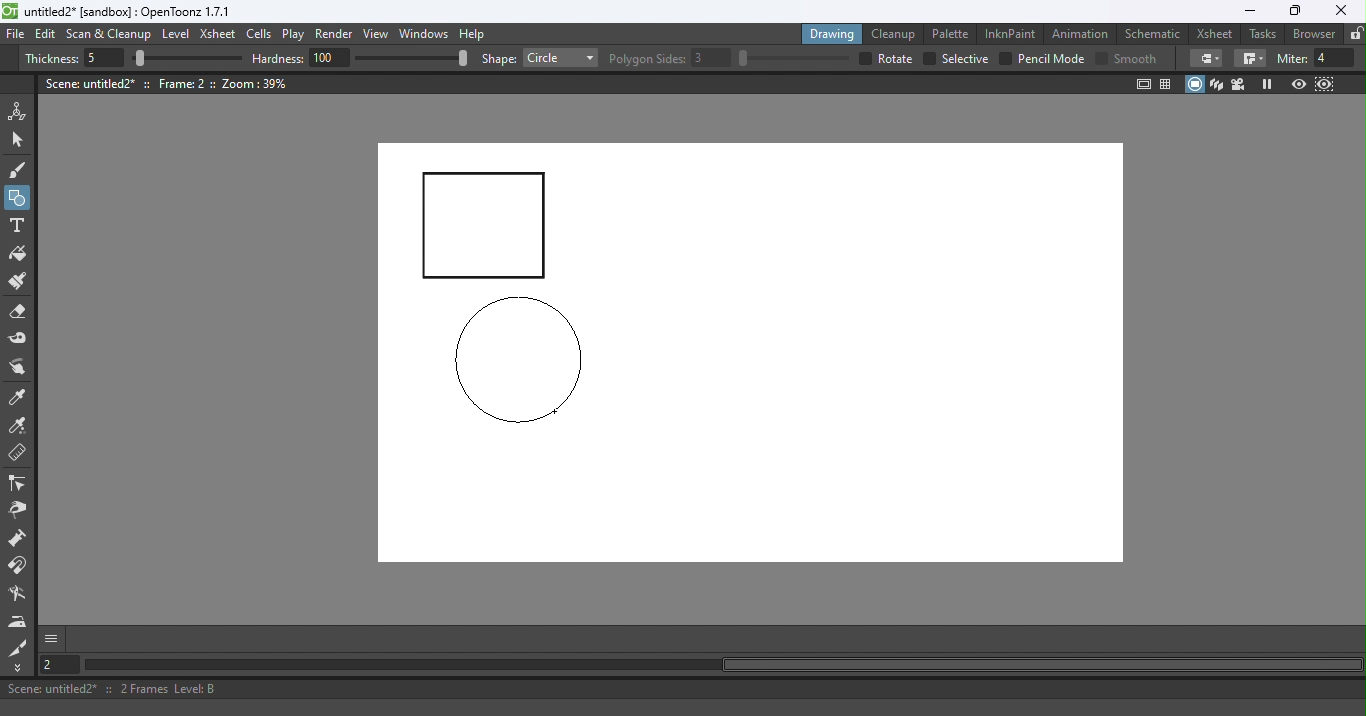 Image resolution: width=1366 pixels, height=716 pixels. Describe the element at coordinates (1356, 35) in the screenshot. I see `Lock rooms tab` at that location.